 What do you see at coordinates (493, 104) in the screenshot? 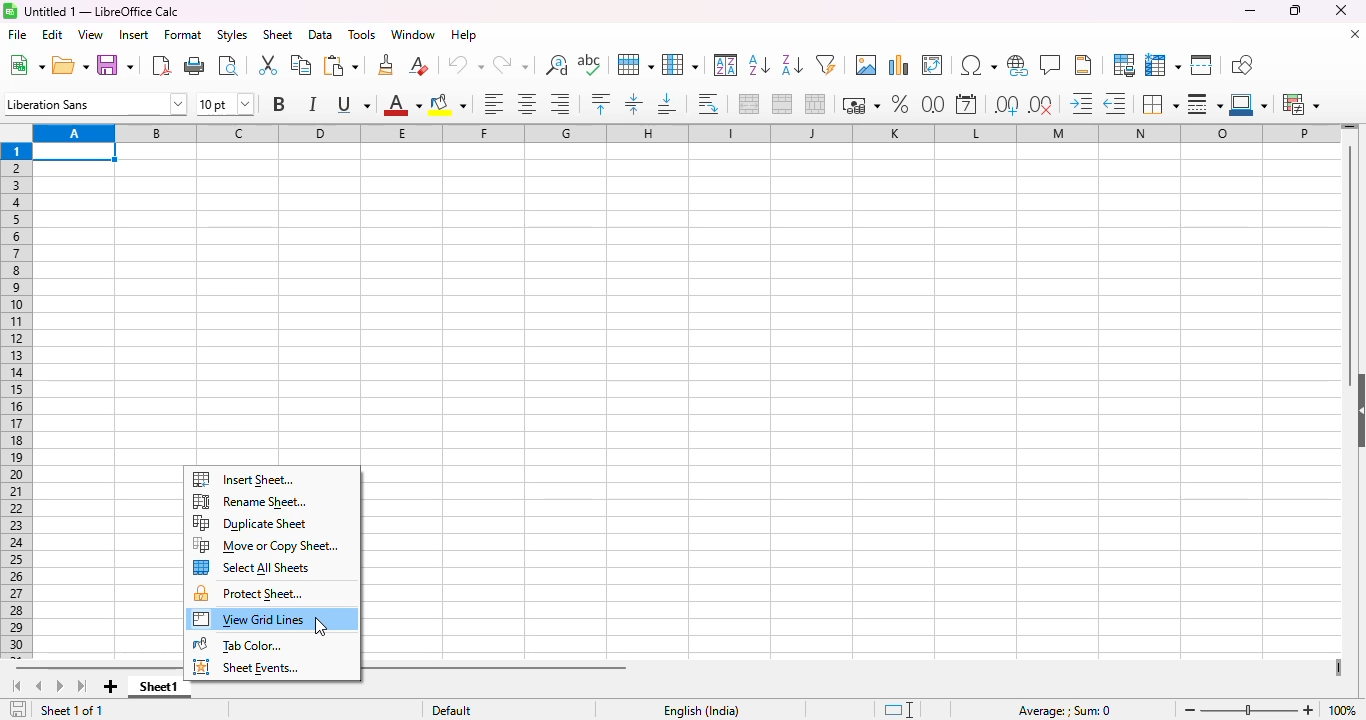
I see `align left` at bounding box center [493, 104].